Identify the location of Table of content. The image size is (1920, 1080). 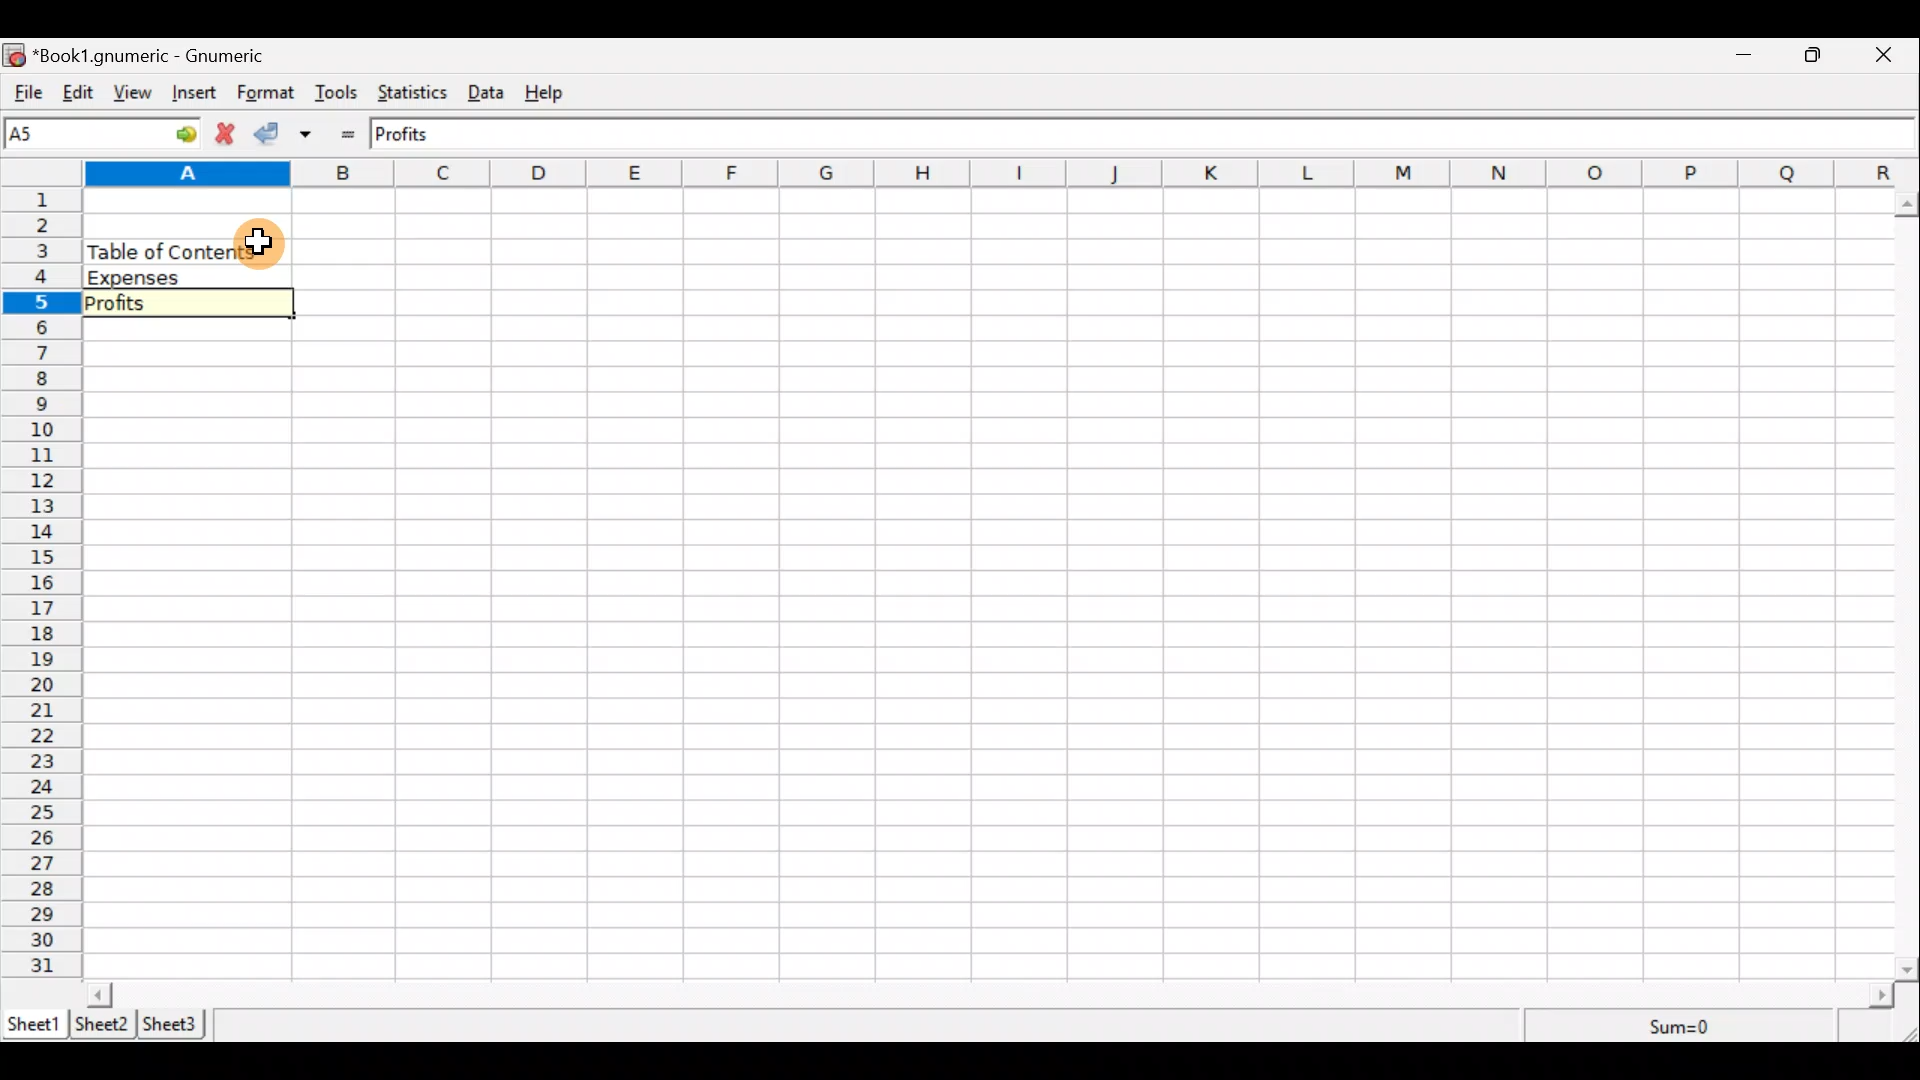
(161, 251).